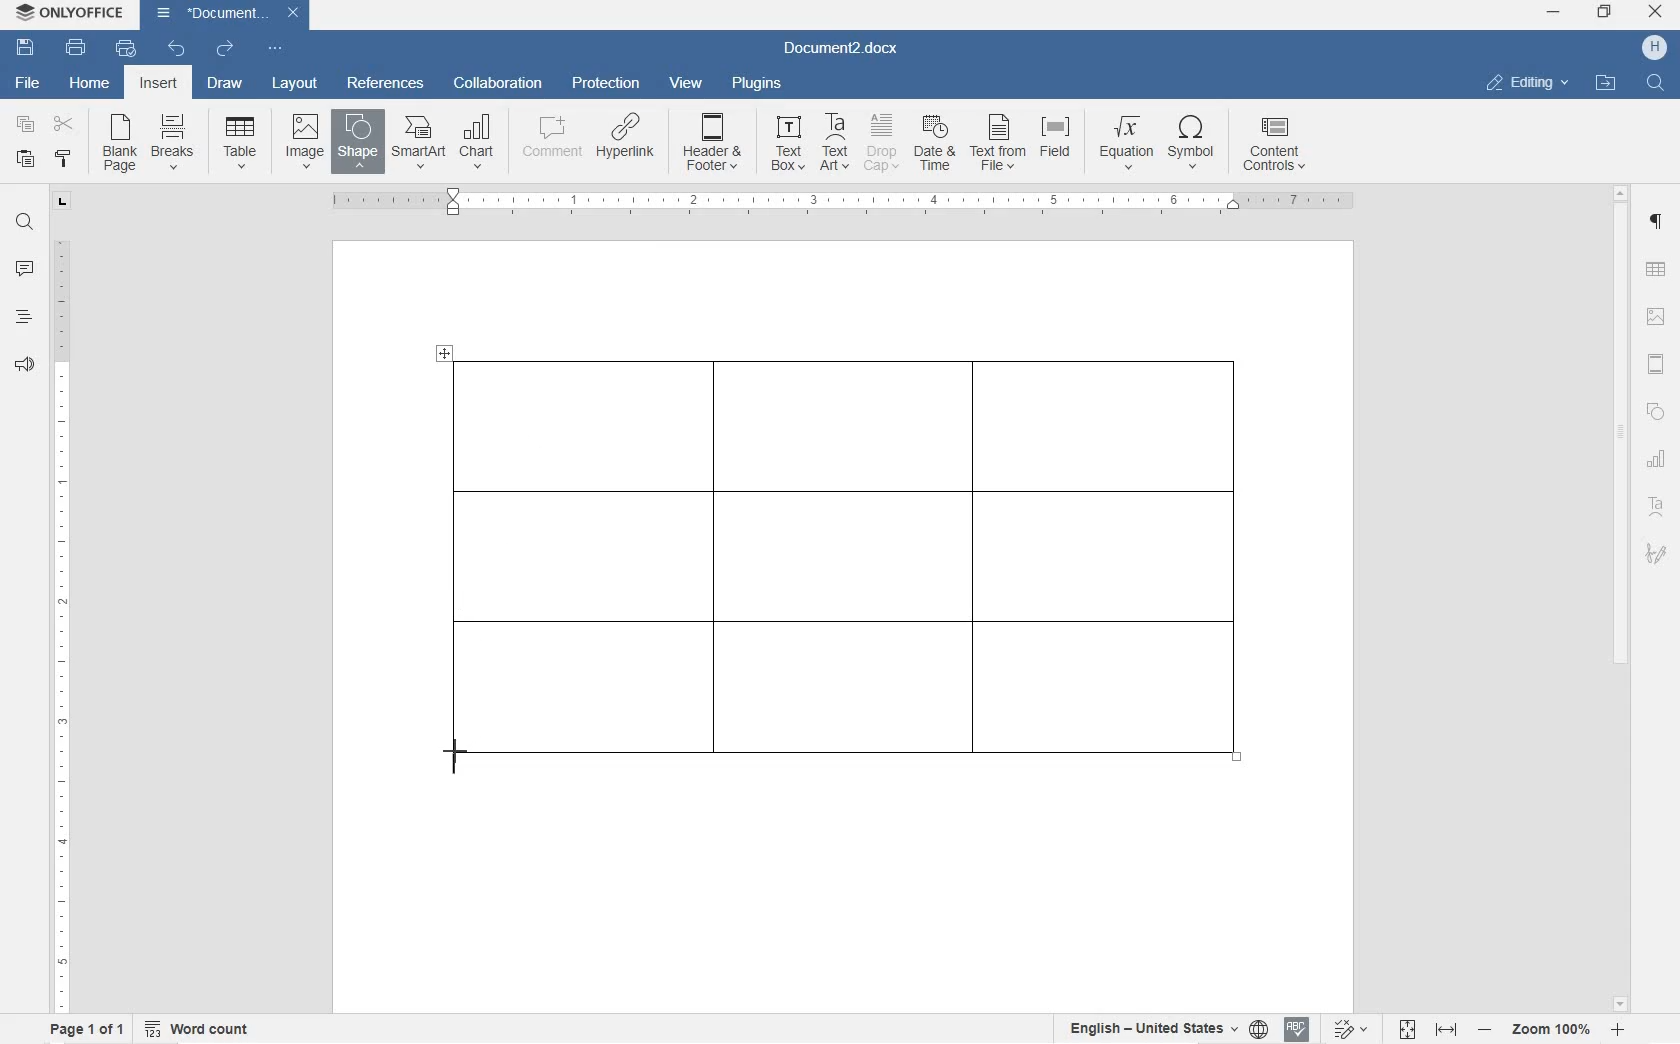 The image size is (1680, 1044). What do you see at coordinates (225, 50) in the screenshot?
I see `redo` at bounding box center [225, 50].